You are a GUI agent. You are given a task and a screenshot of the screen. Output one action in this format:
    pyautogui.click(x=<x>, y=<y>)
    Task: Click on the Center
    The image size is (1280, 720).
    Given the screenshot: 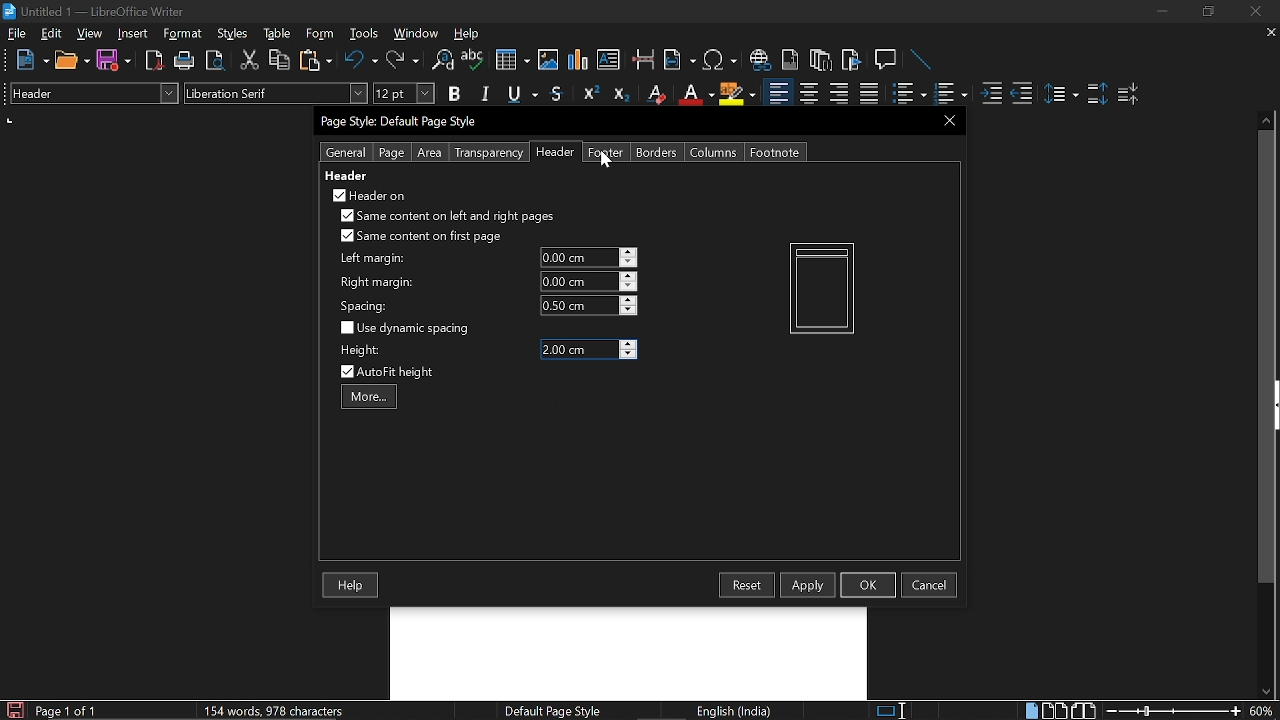 What is the action you would take?
    pyautogui.click(x=808, y=93)
    